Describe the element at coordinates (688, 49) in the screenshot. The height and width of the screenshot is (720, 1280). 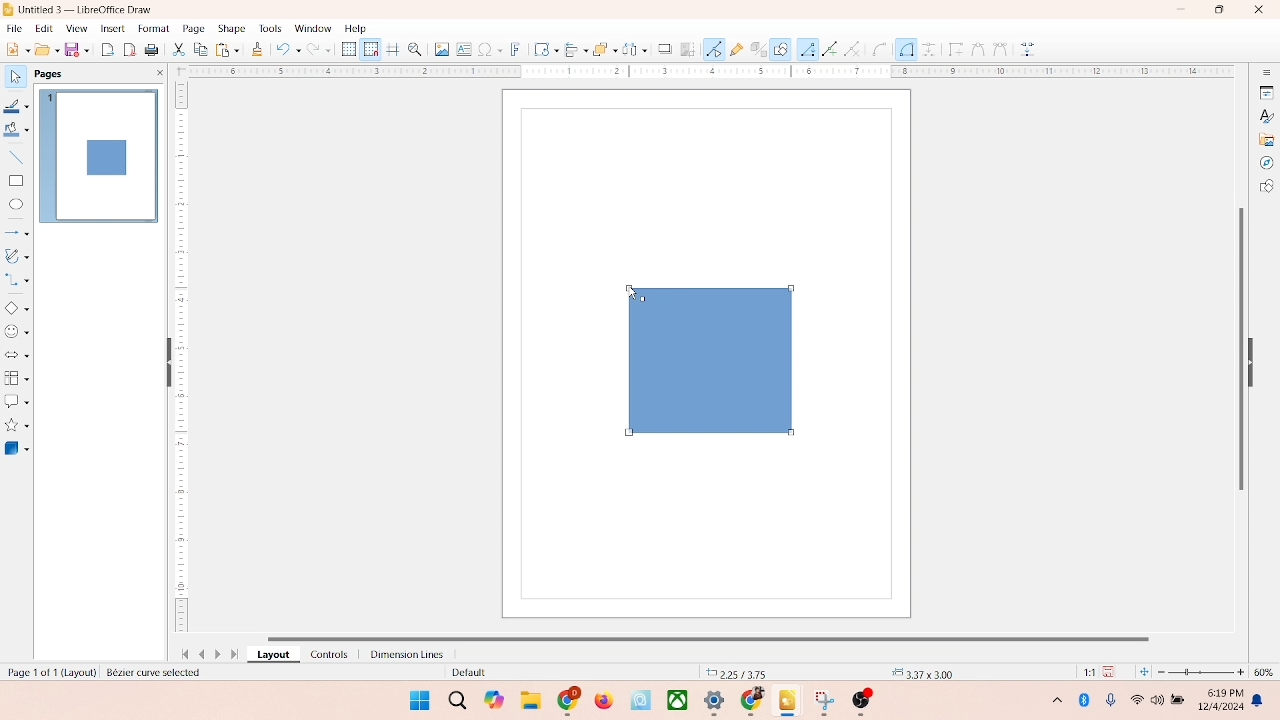
I see `crop image` at that location.